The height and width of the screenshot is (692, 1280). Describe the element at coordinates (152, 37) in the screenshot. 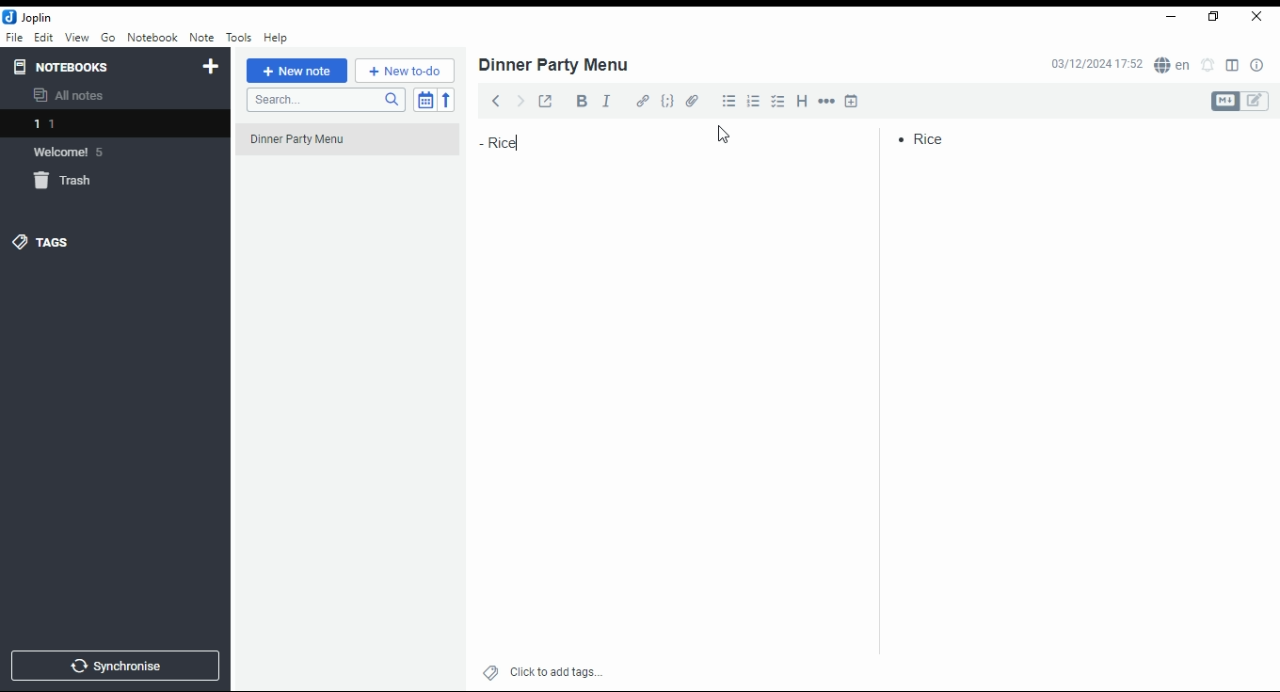

I see `notebook` at that location.